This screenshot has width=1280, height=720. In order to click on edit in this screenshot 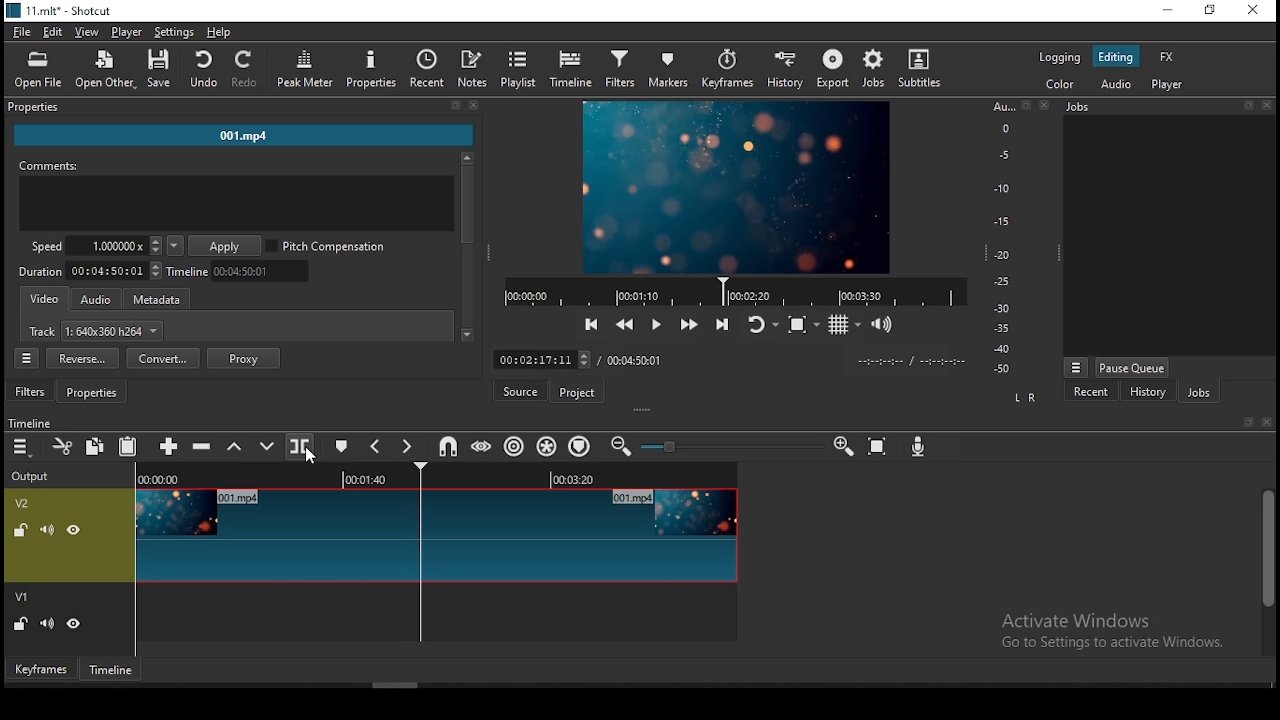, I will do `click(53, 33)`.